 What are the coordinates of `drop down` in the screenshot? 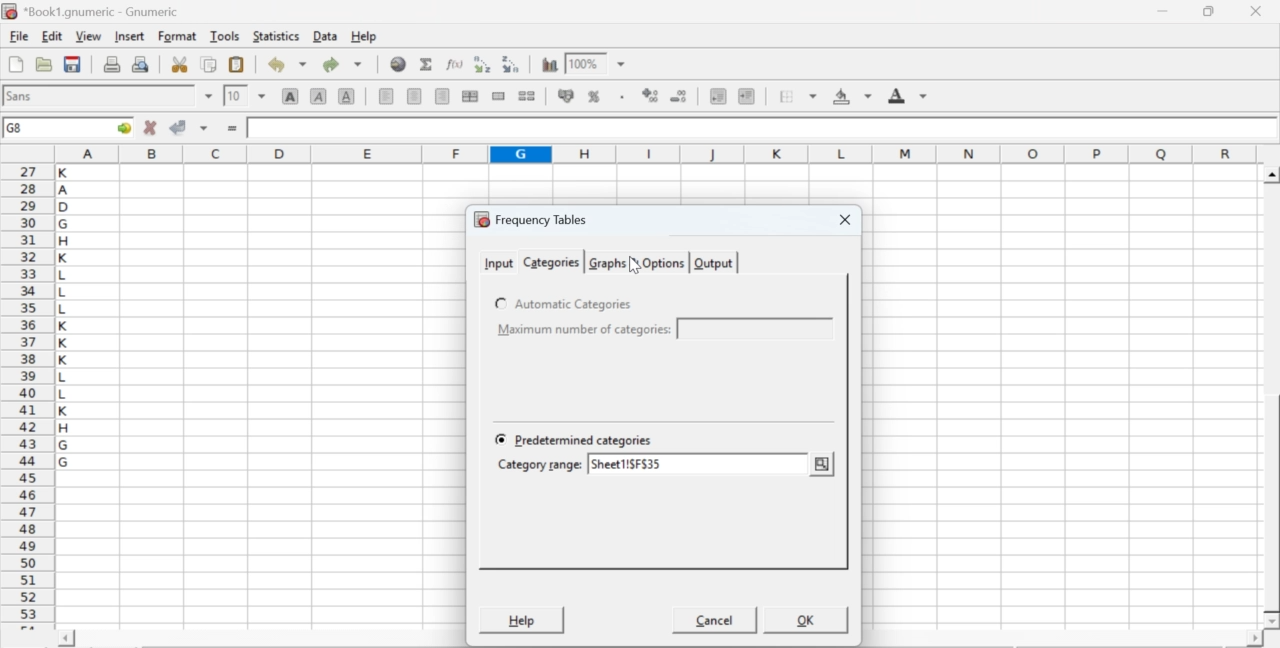 It's located at (262, 95).